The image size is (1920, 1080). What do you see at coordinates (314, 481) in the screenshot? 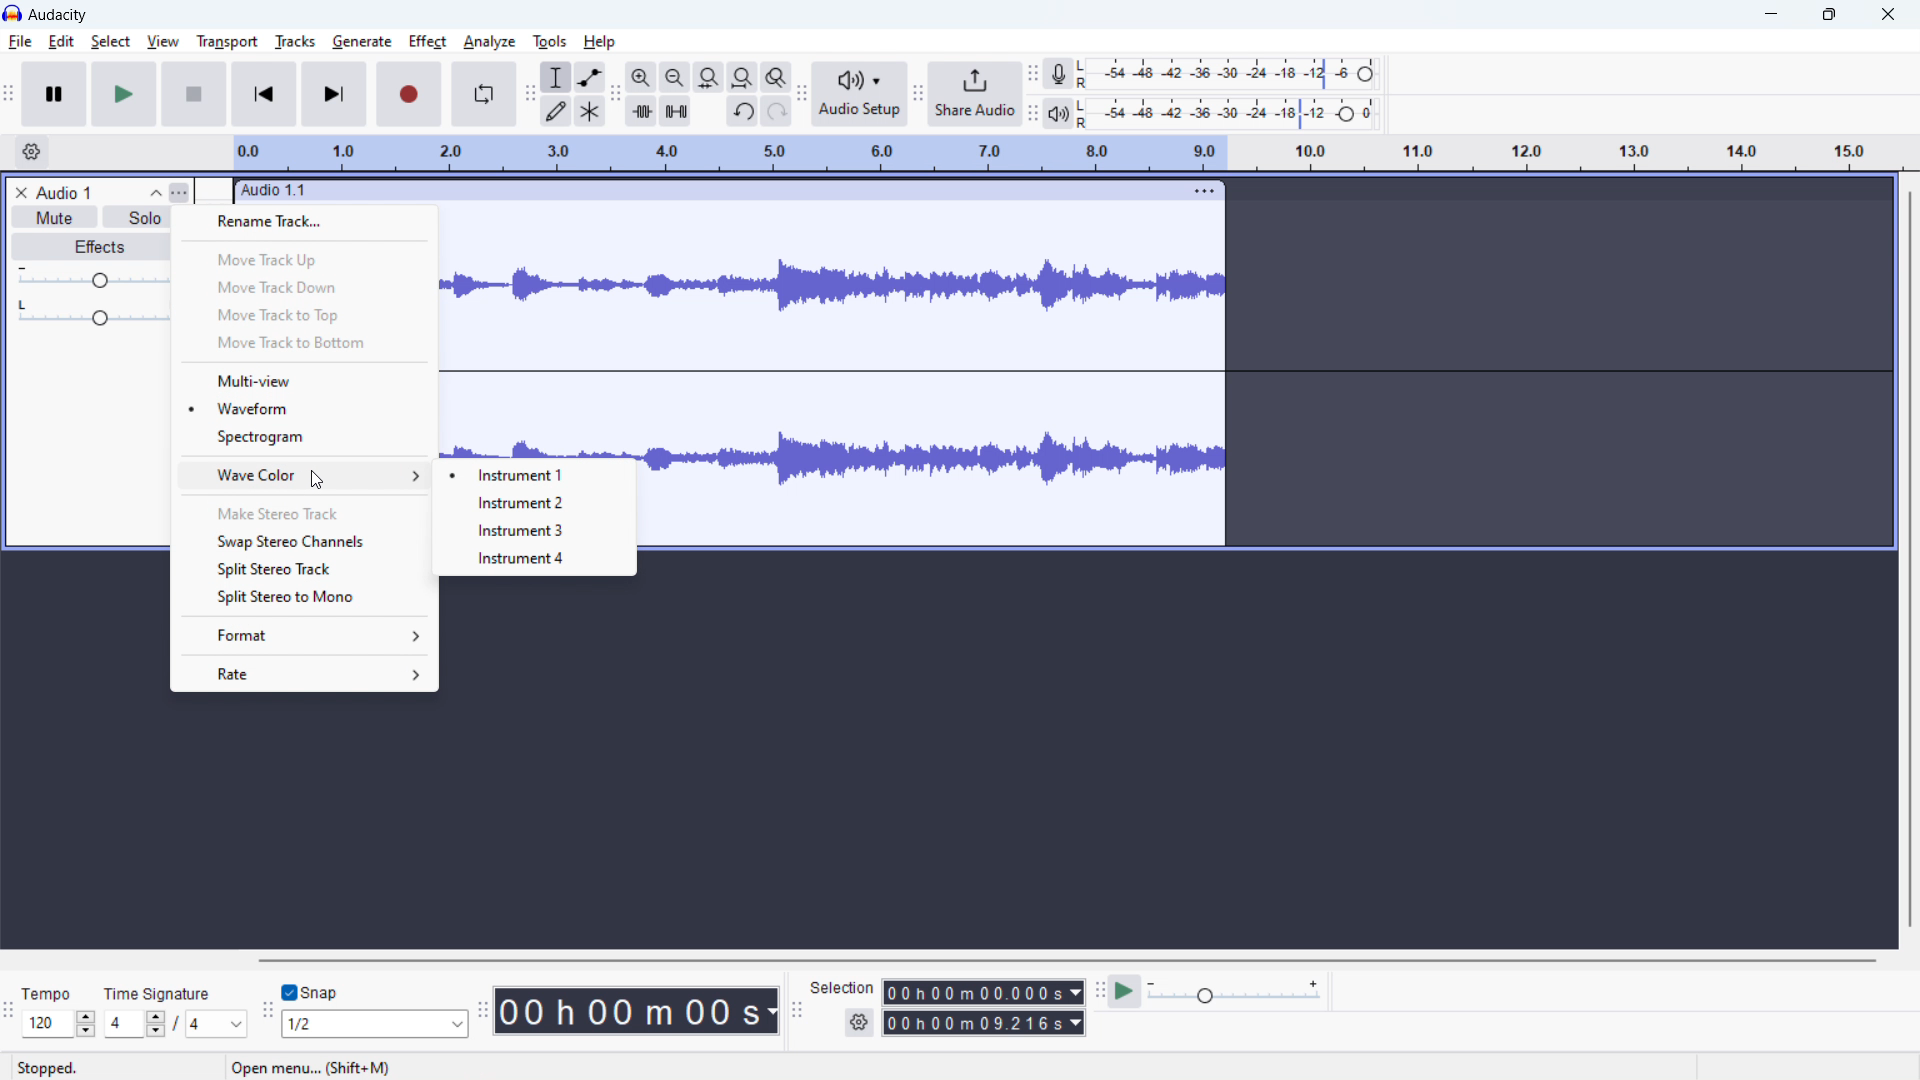
I see `cursor` at bounding box center [314, 481].